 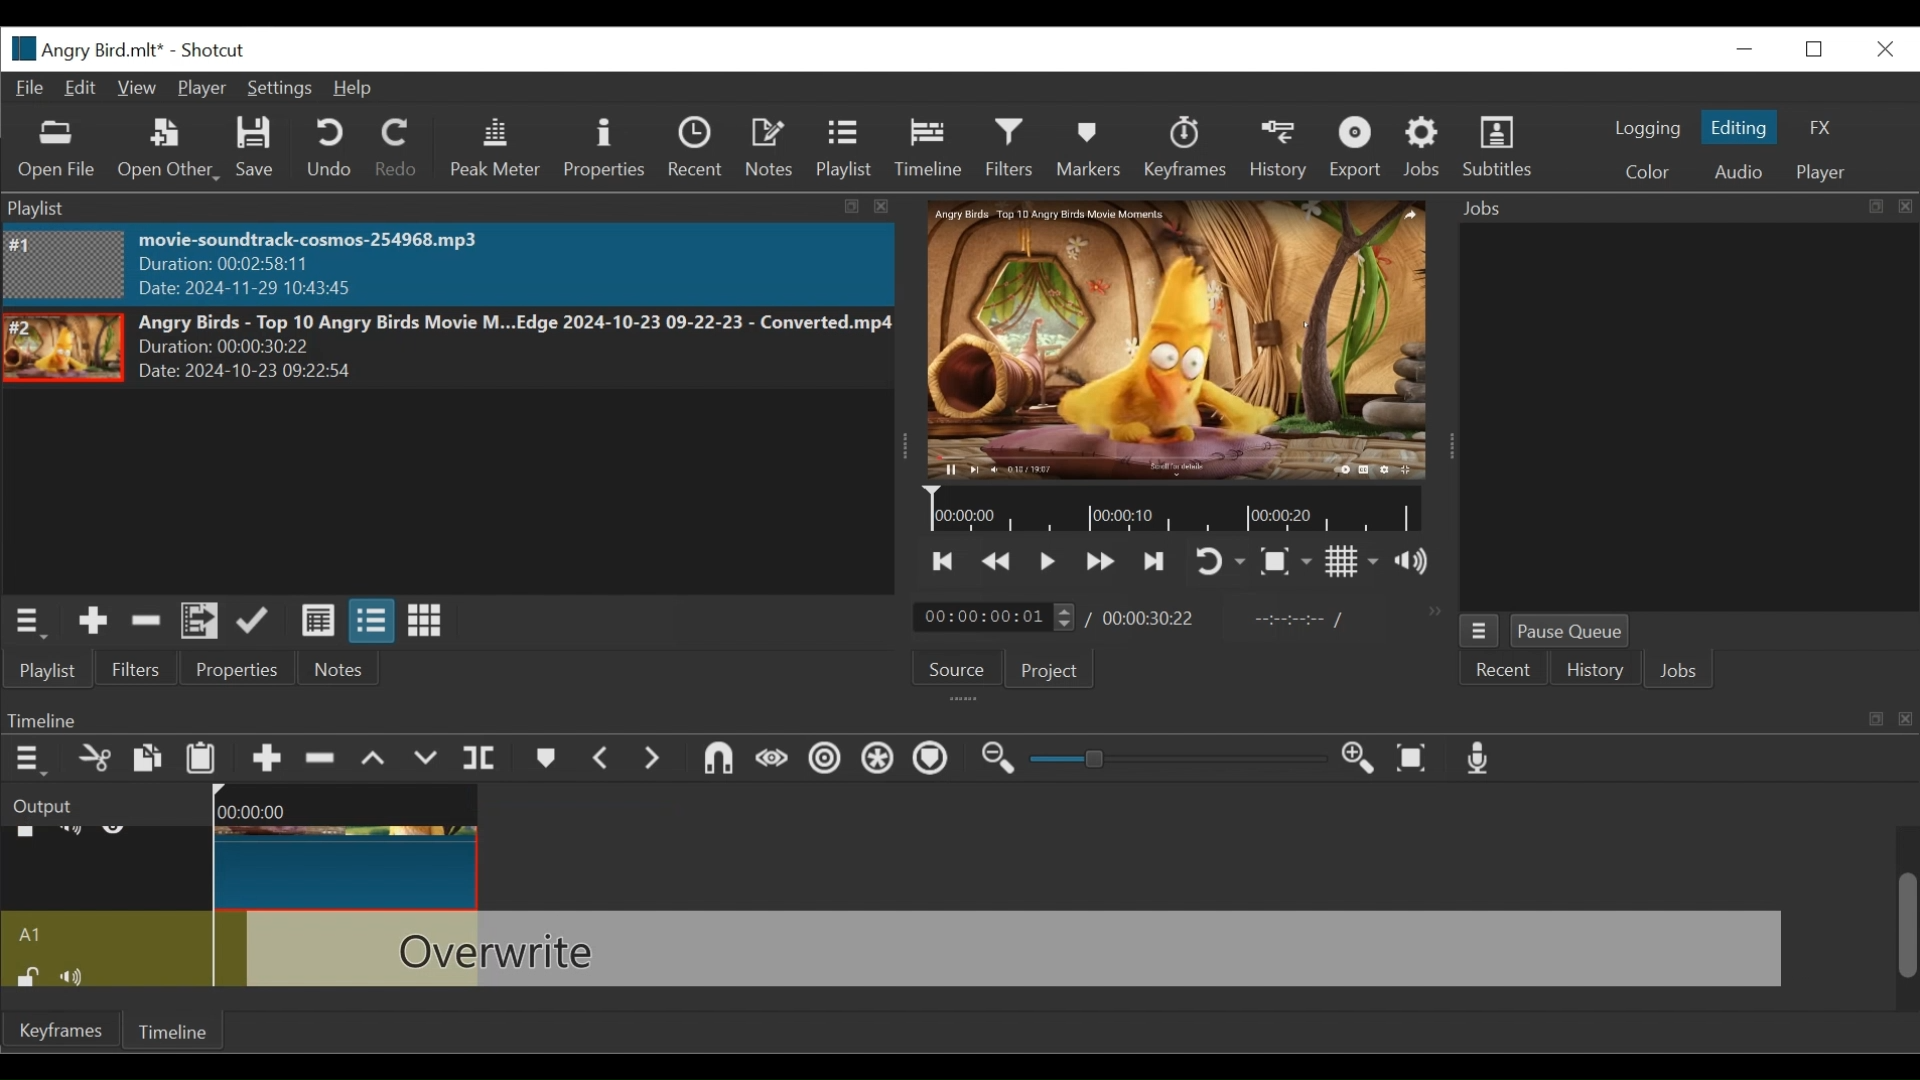 I want to click on Zoom timeline to fit, so click(x=1415, y=758).